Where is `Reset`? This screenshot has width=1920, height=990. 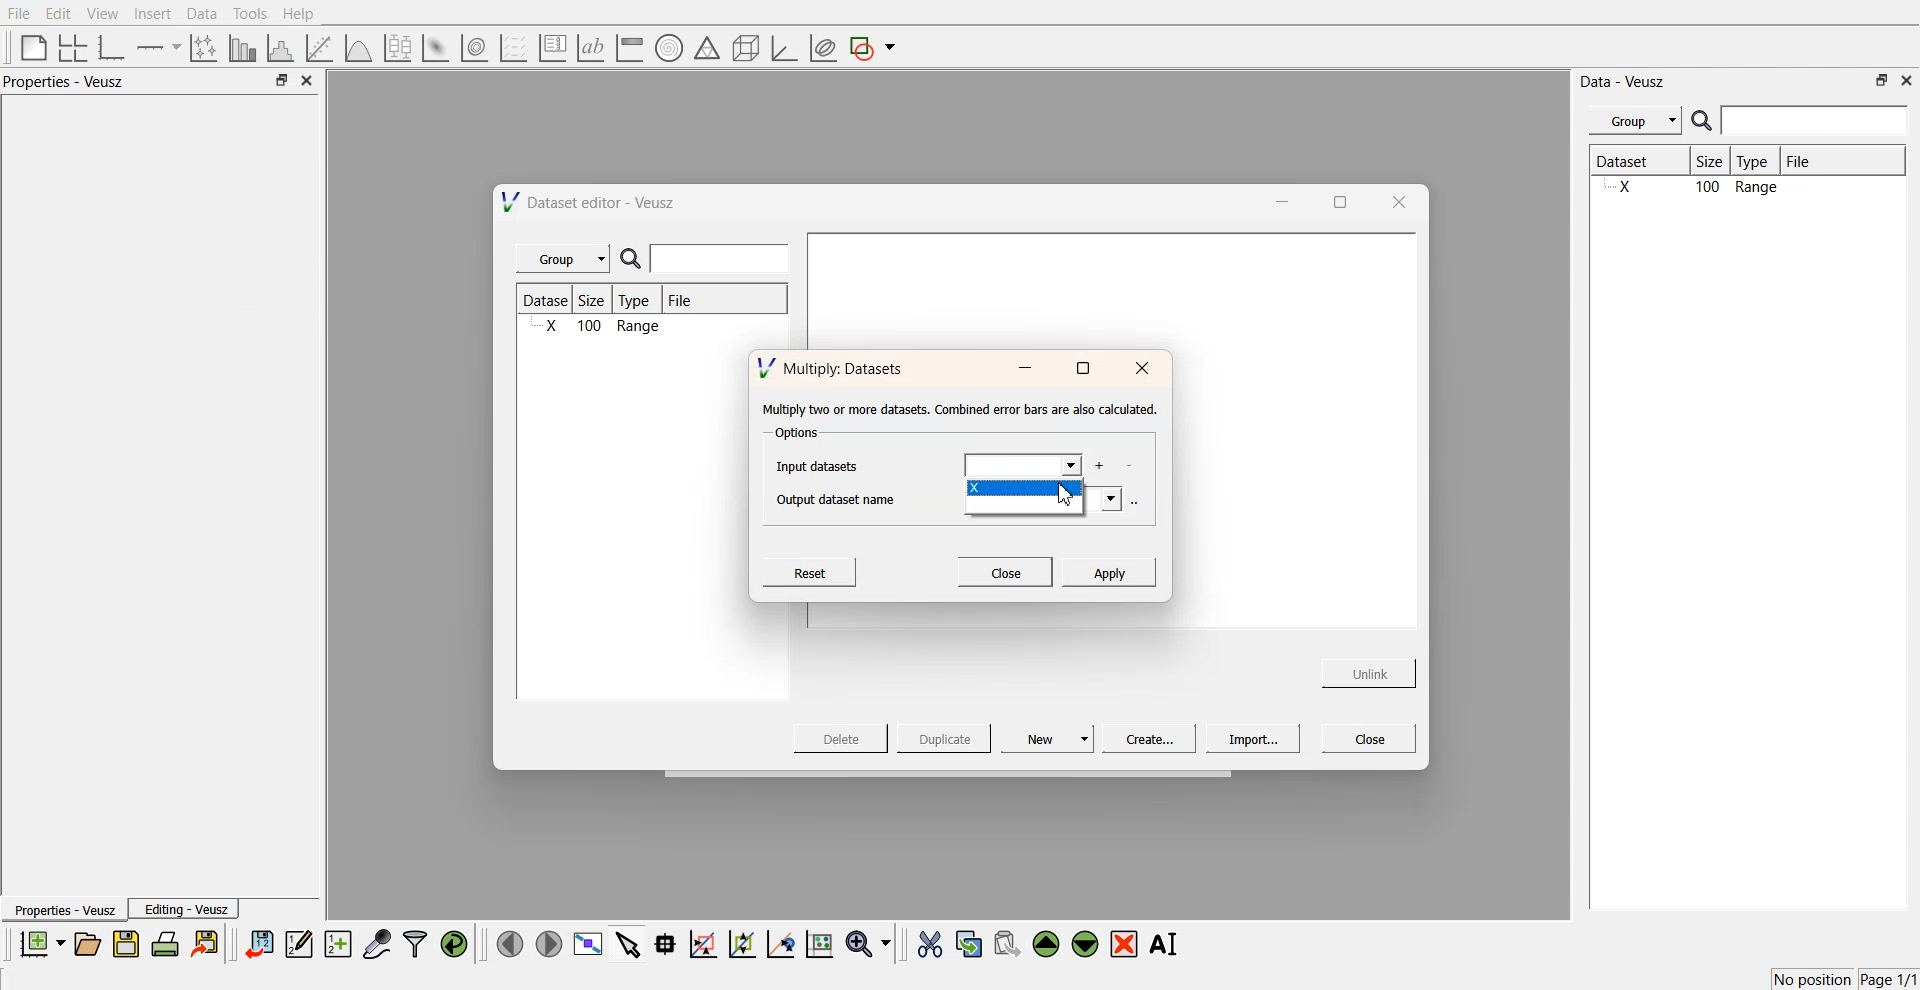
Reset is located at coordinates (813, 572).